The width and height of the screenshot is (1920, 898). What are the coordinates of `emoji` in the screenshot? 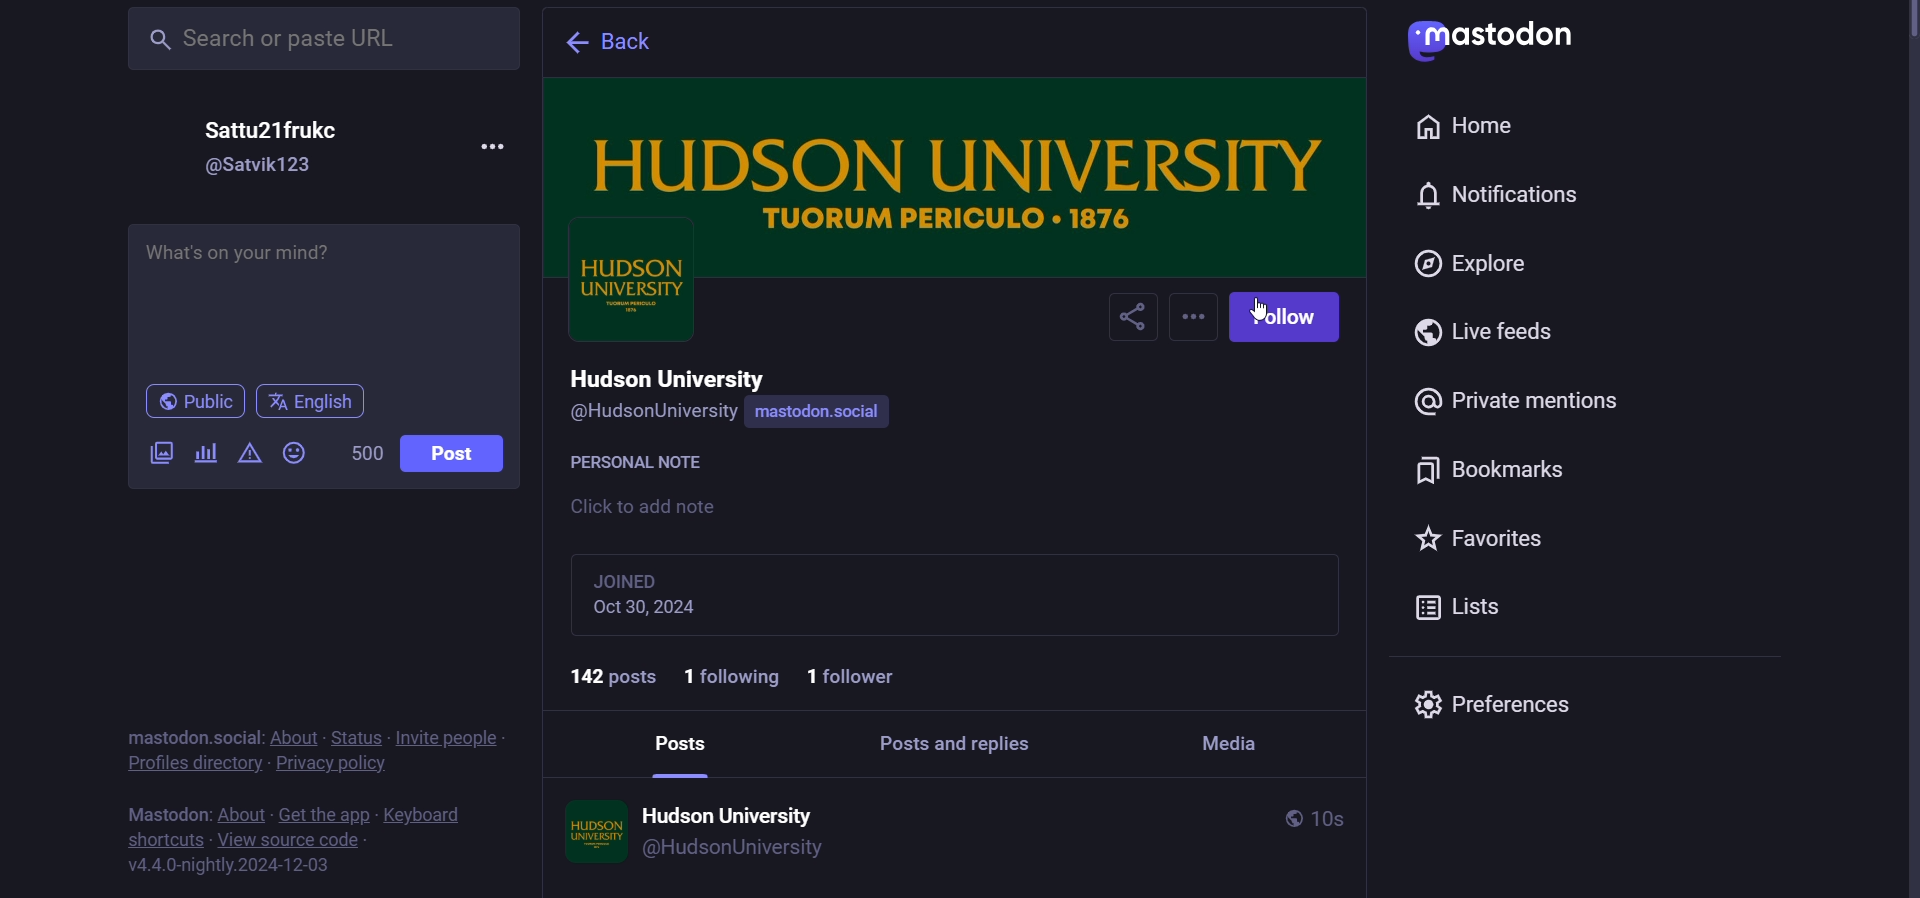 It's located at (293, 455).